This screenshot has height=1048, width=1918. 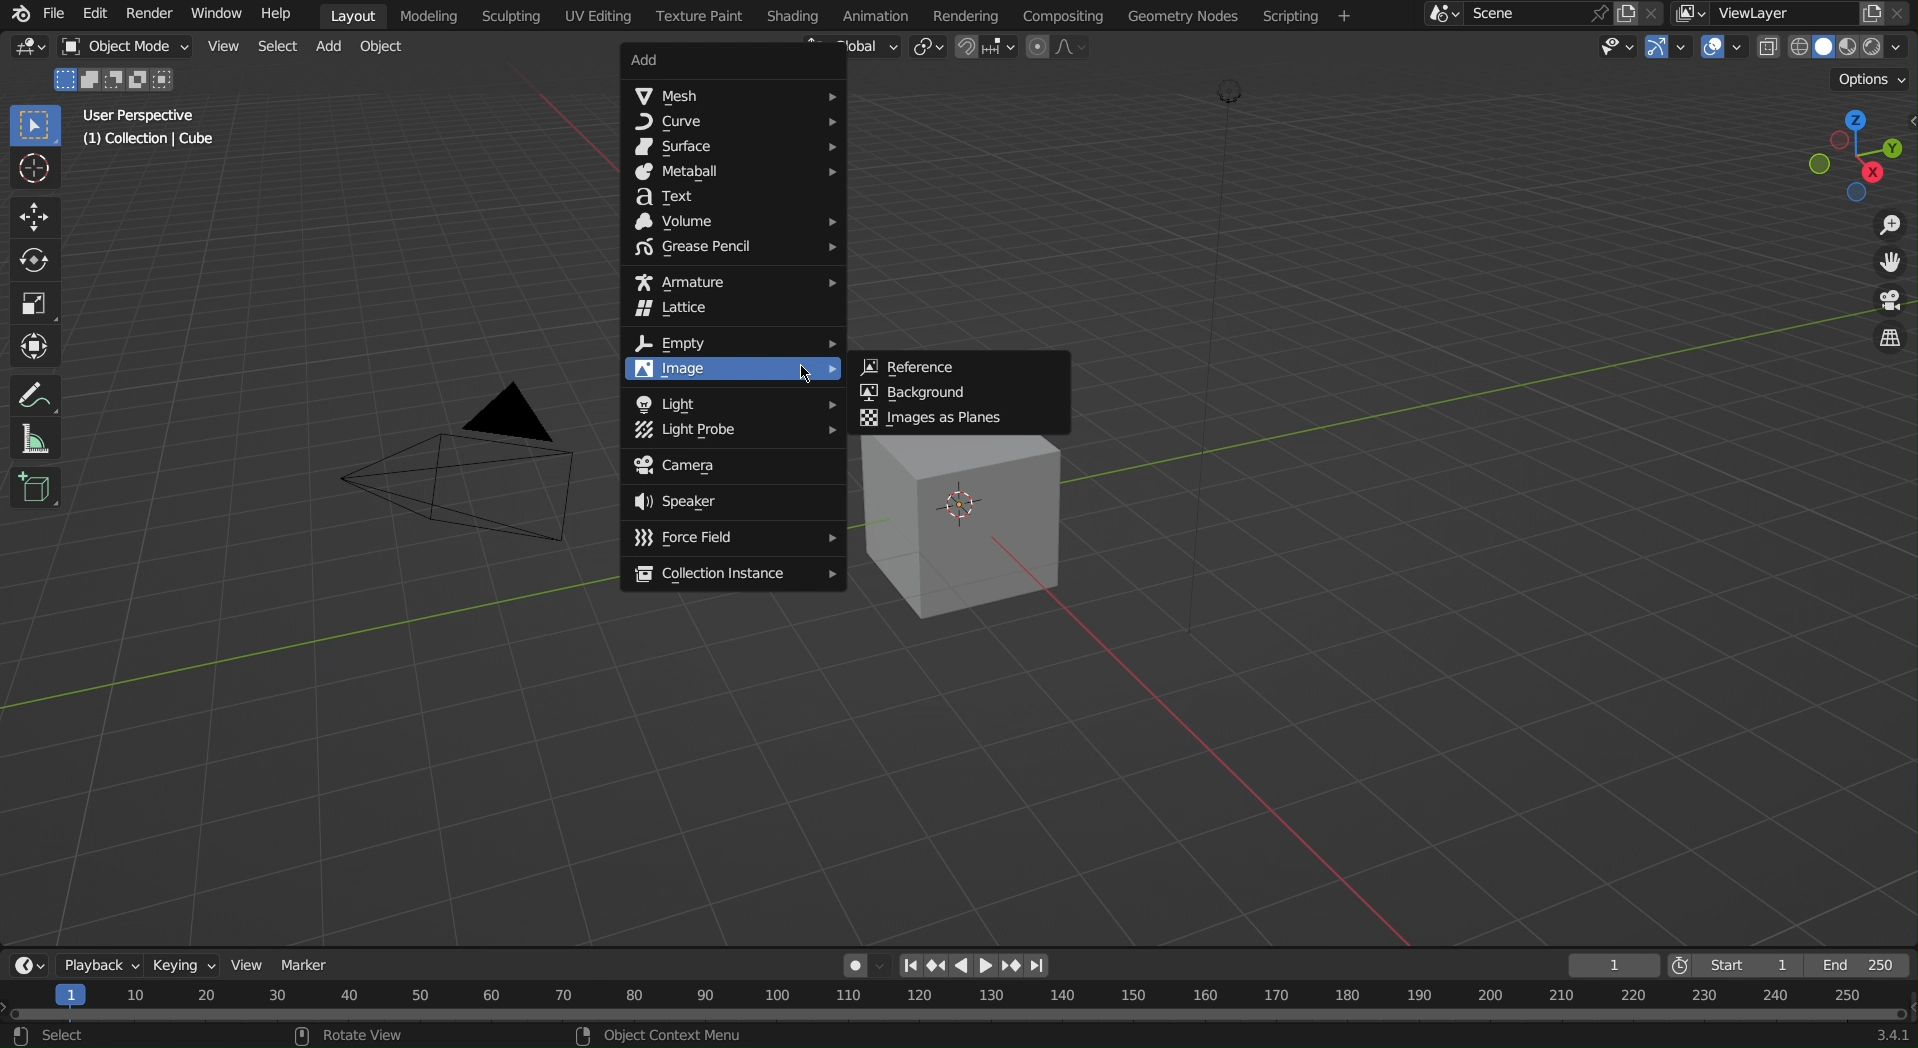 What do you see at coordinates (926, 49) in the screenshot?
I see `Transform Pivot Point` at bounding box center [926, 49].